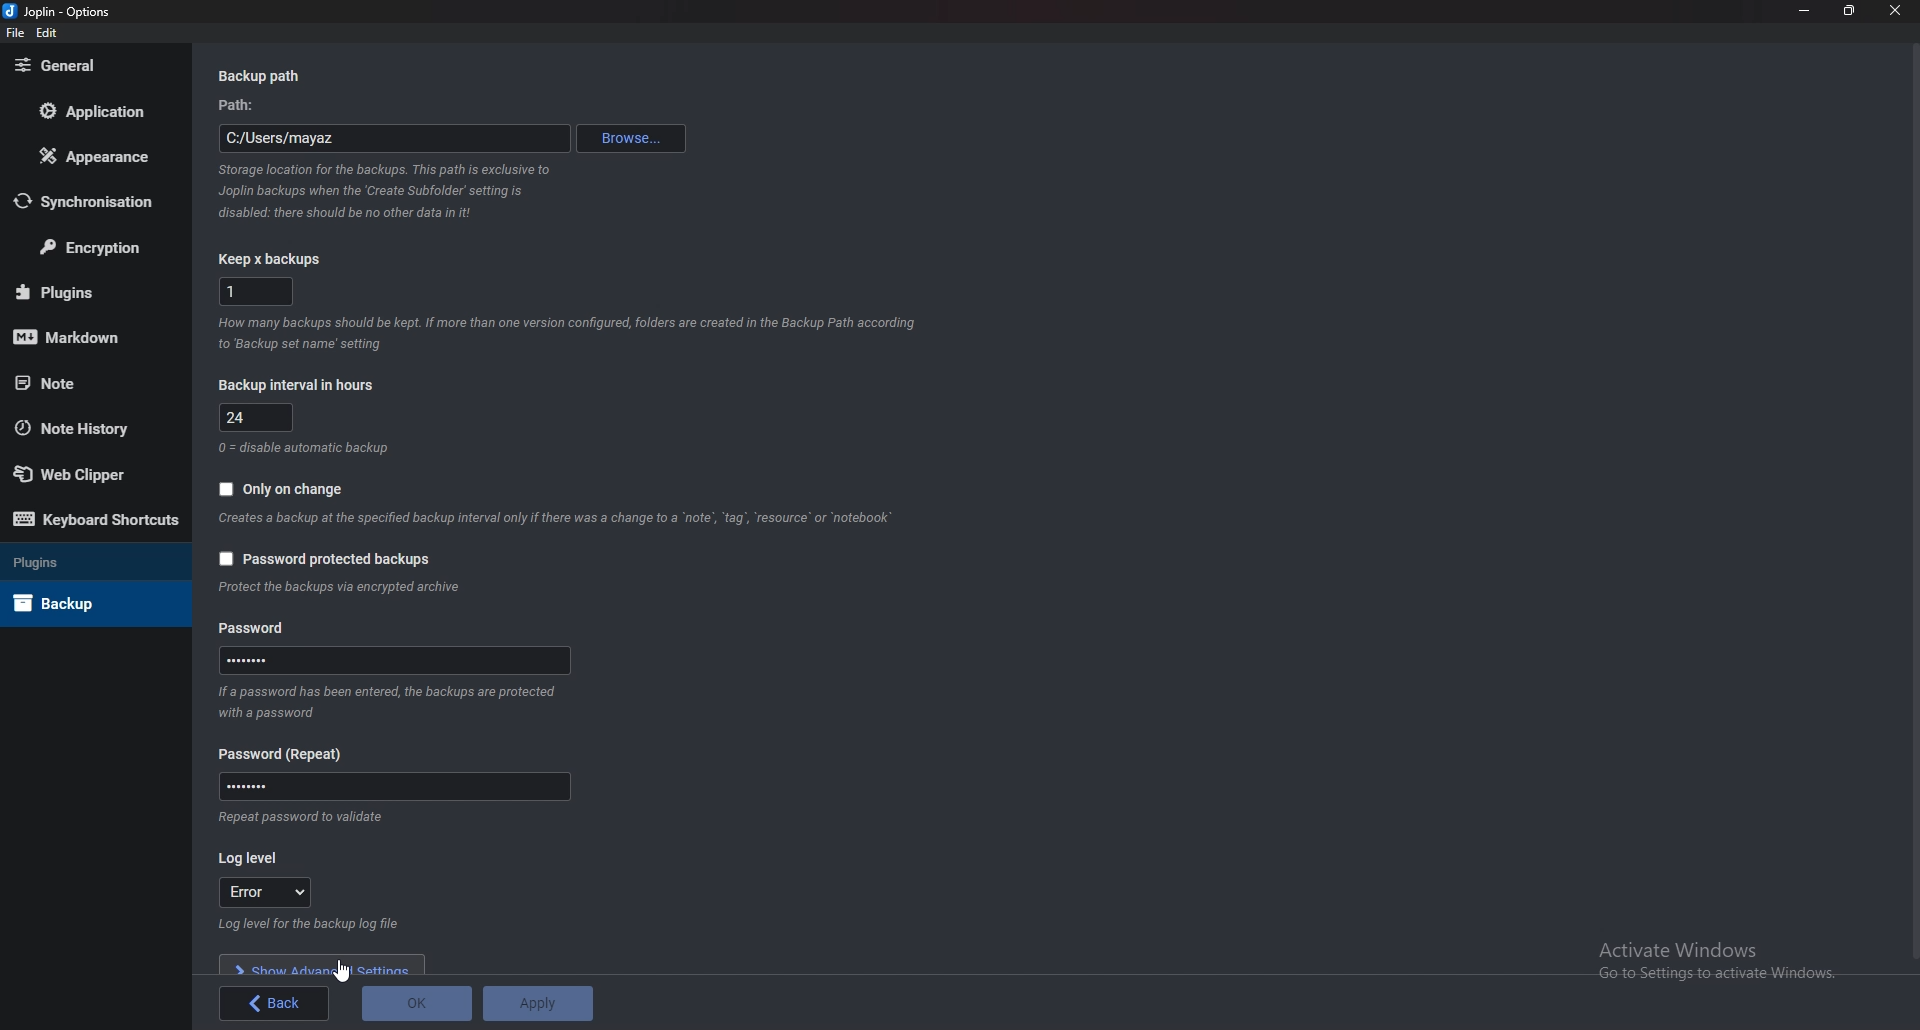 The image size is (1920, 1030). What do you see at coordinates (263, 894) in the screenshot?
I see `error` at bounding box center [263, 894].